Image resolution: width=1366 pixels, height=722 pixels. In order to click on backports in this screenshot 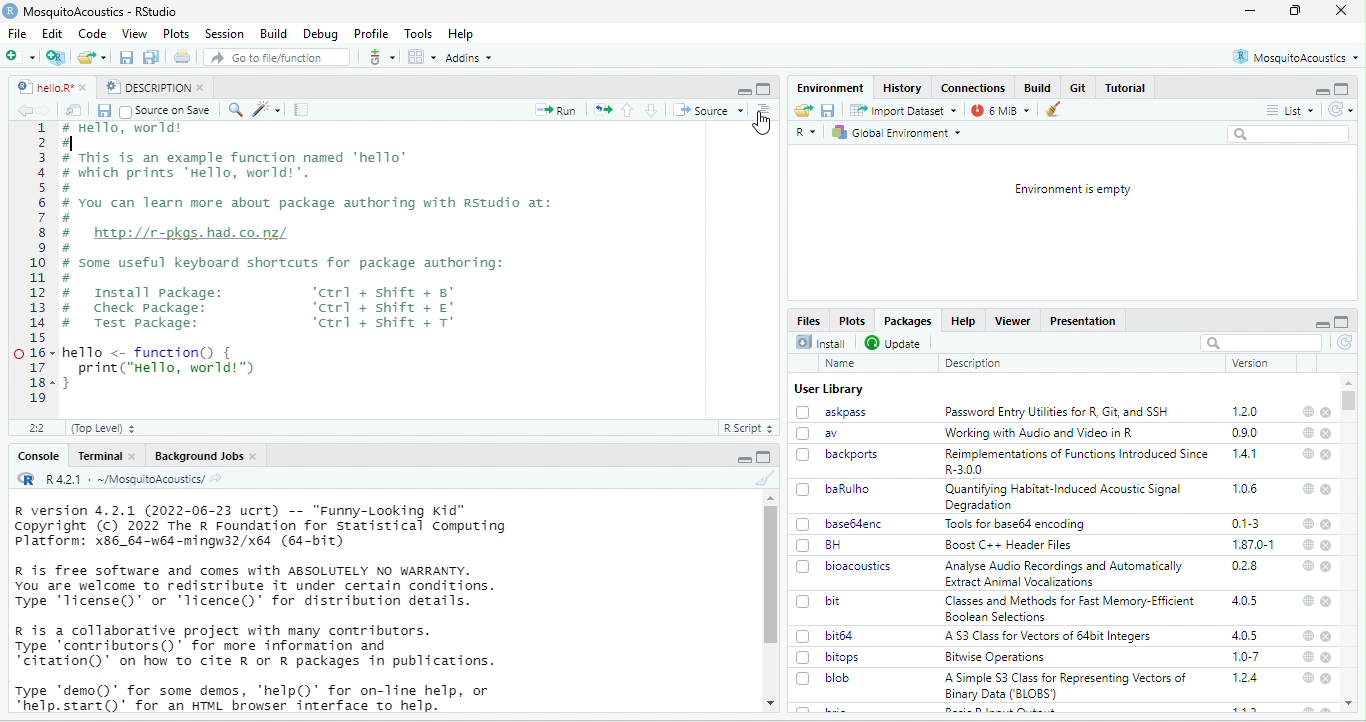, I will do `click(840, 454)`.